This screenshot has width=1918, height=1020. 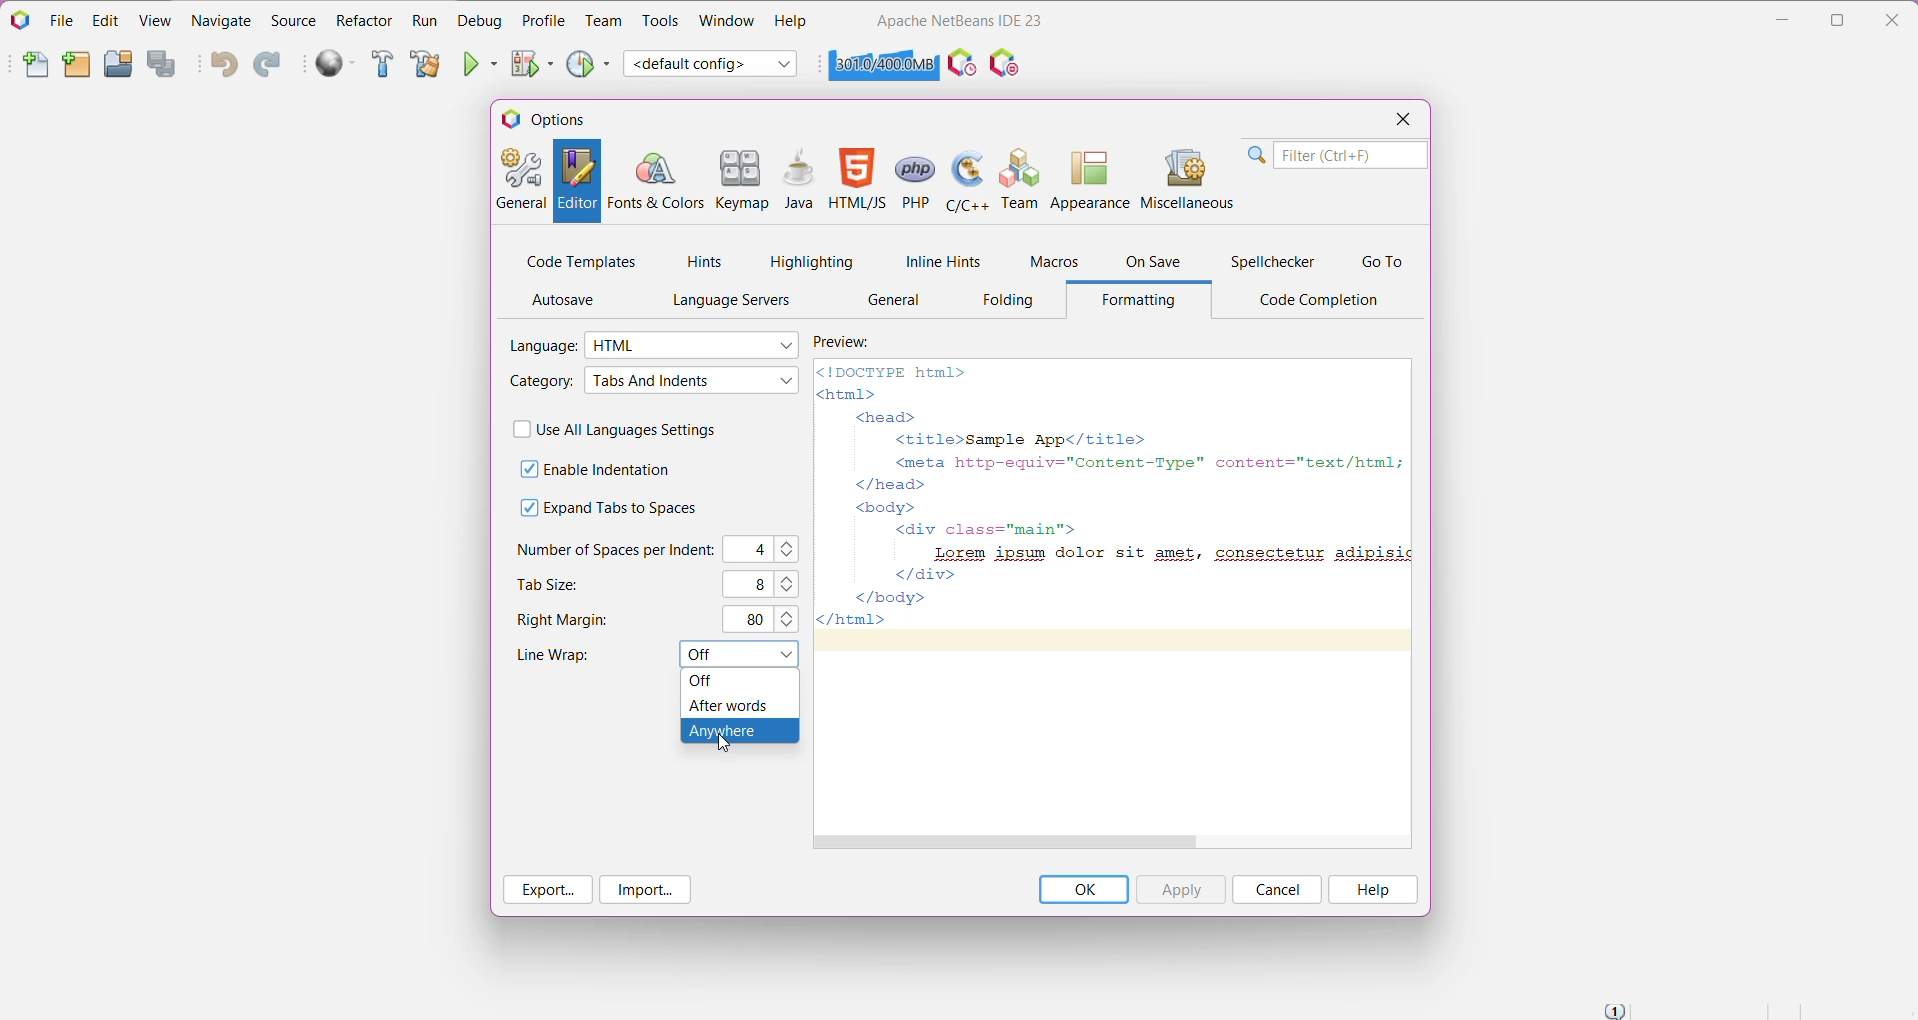 What do you see at coordinates (550, 584) in the screenshot?
I see `Tab Size` at bounding box center [550, 584].